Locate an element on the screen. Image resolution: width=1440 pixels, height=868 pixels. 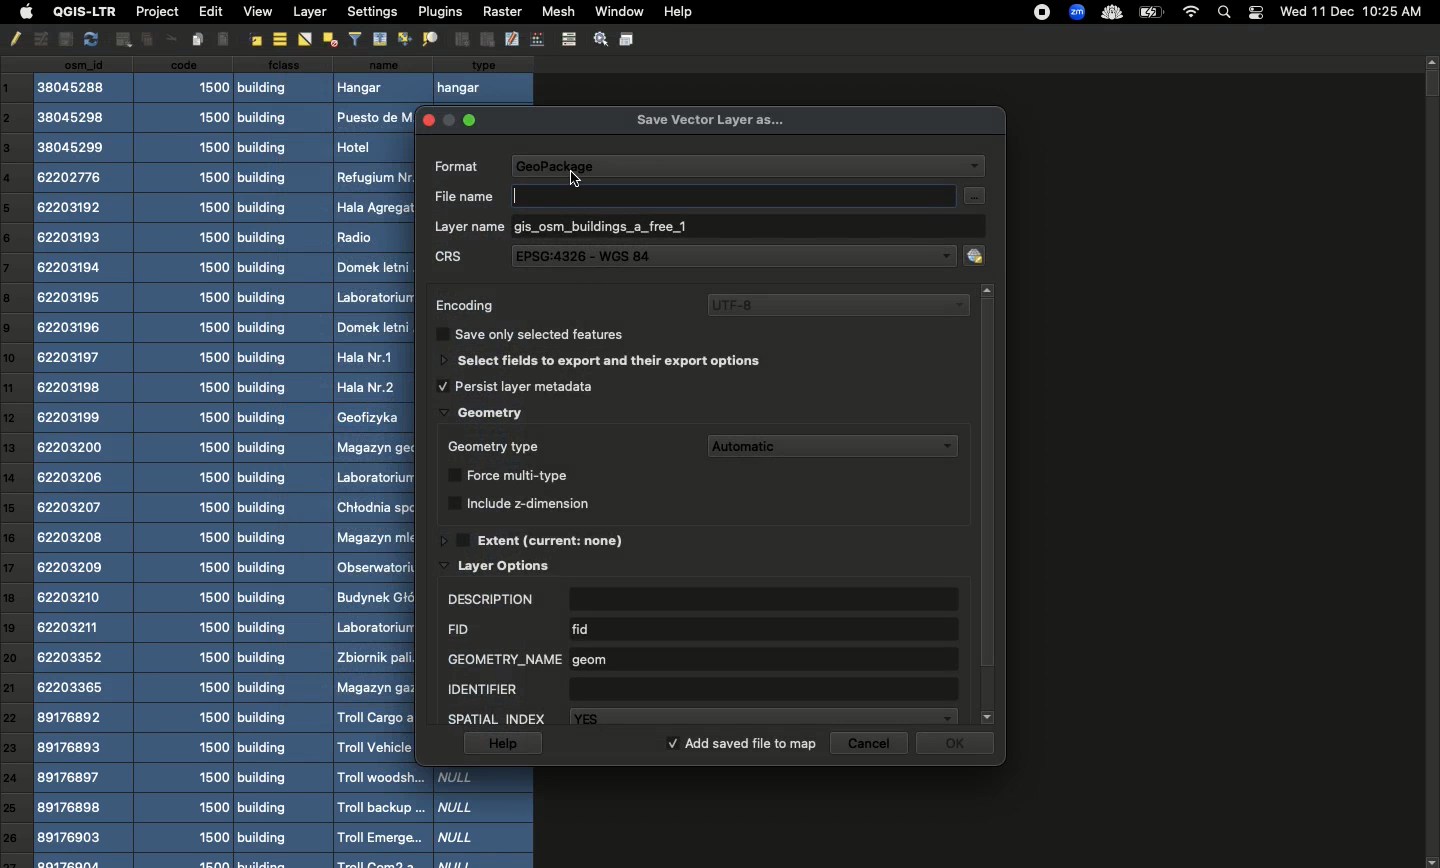
copy is located at coordinates (62, 39).